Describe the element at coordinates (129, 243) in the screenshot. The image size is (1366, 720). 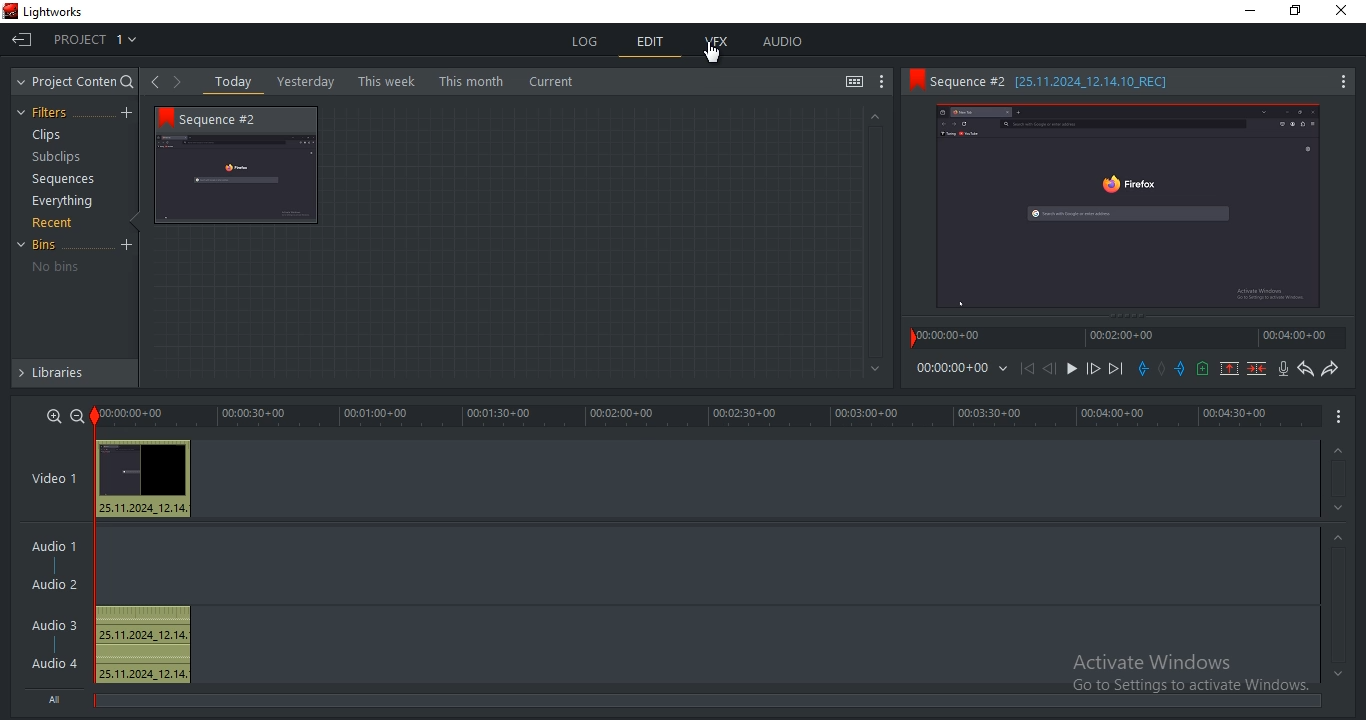
I see `Create a new bin from the selected clips/sequences` at that location.